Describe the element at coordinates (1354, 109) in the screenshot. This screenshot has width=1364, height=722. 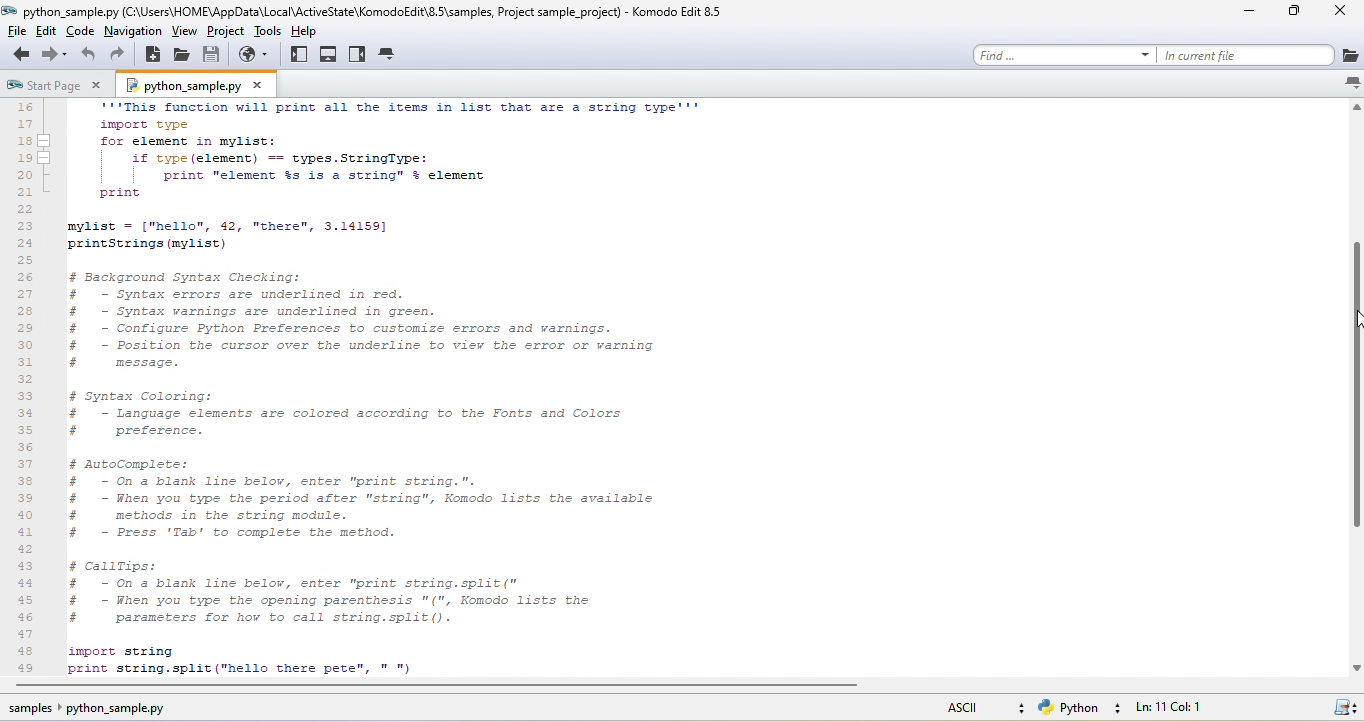
I see `scroll up` at that location.